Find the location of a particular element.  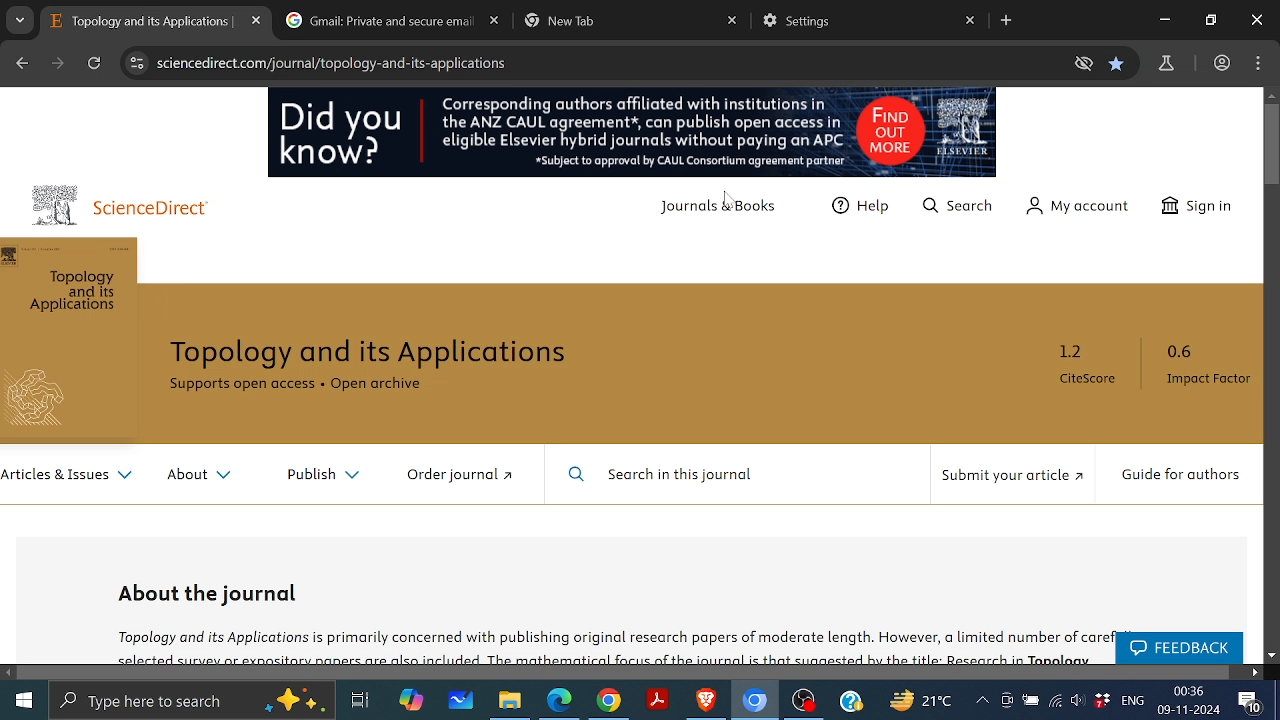

meet is located at coordinates (1009, 701).